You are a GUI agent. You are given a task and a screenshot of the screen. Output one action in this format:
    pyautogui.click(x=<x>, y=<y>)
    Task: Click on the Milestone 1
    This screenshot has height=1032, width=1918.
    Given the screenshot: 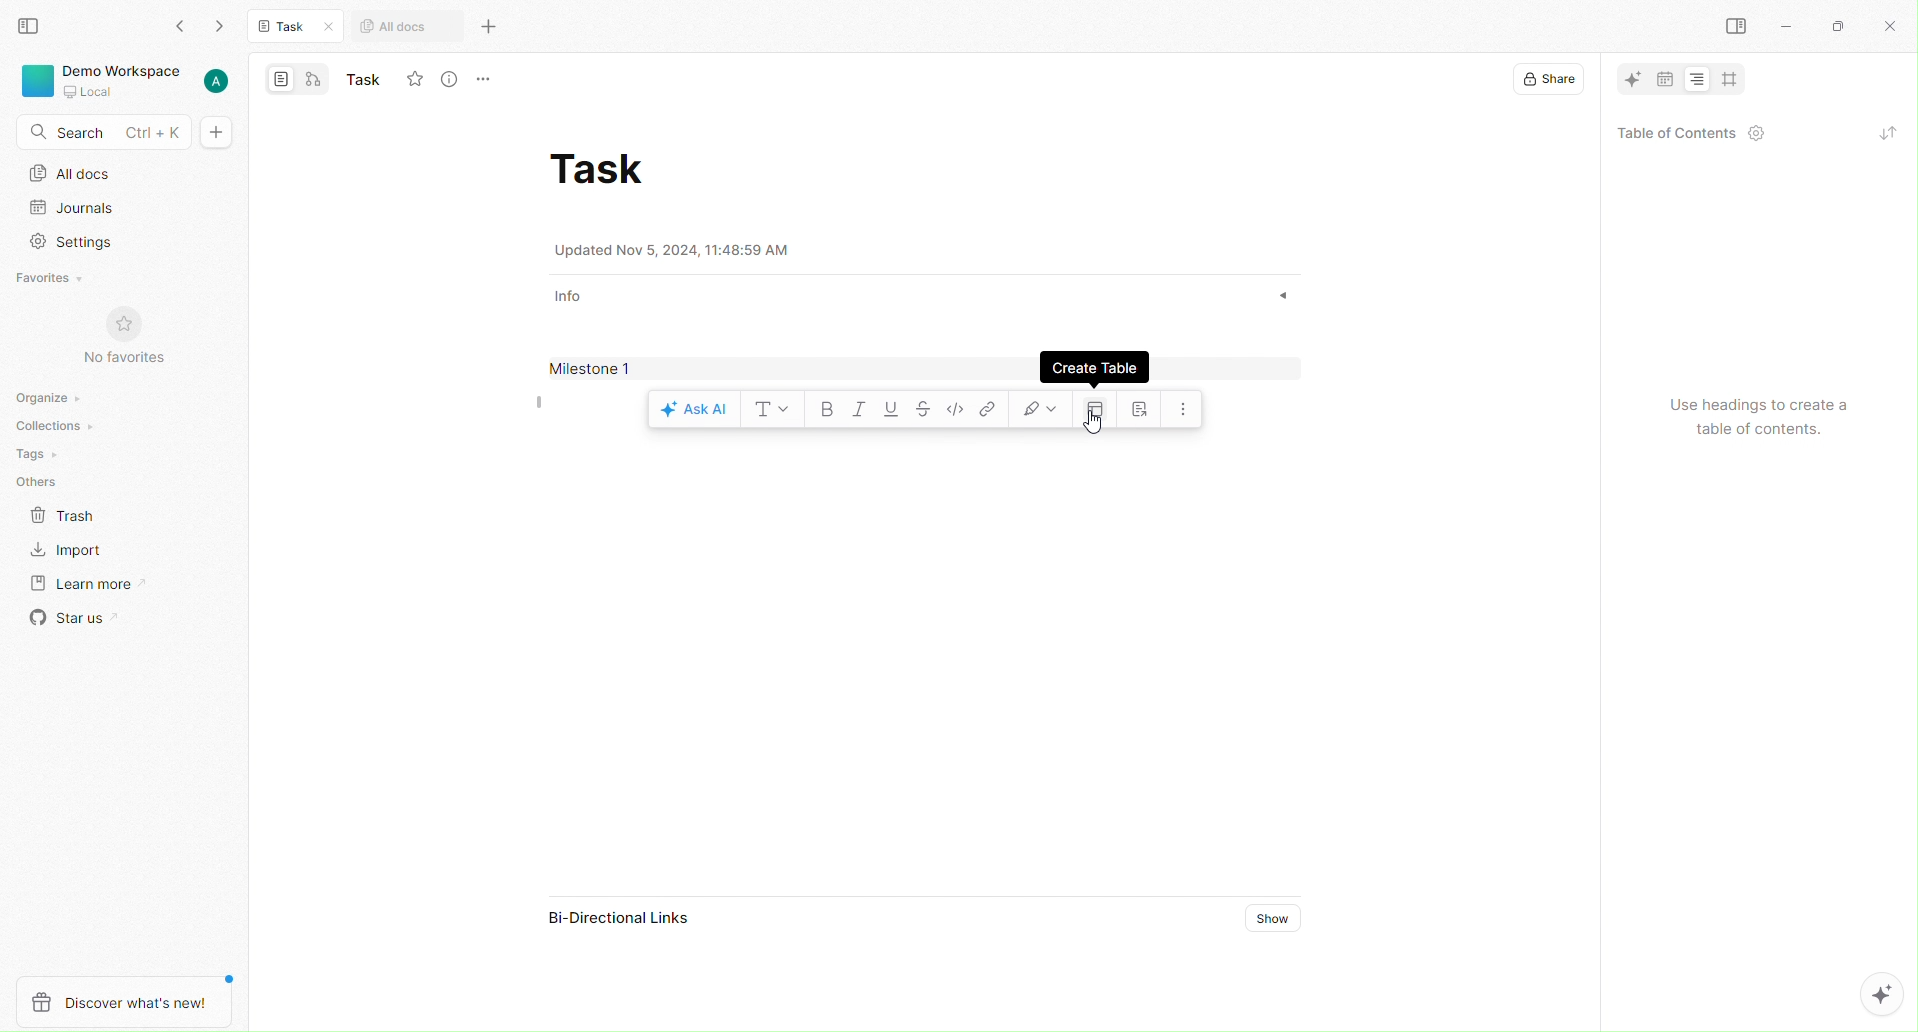 What is the action you would take?
    pyautogui.click(x=596, y=365)
    